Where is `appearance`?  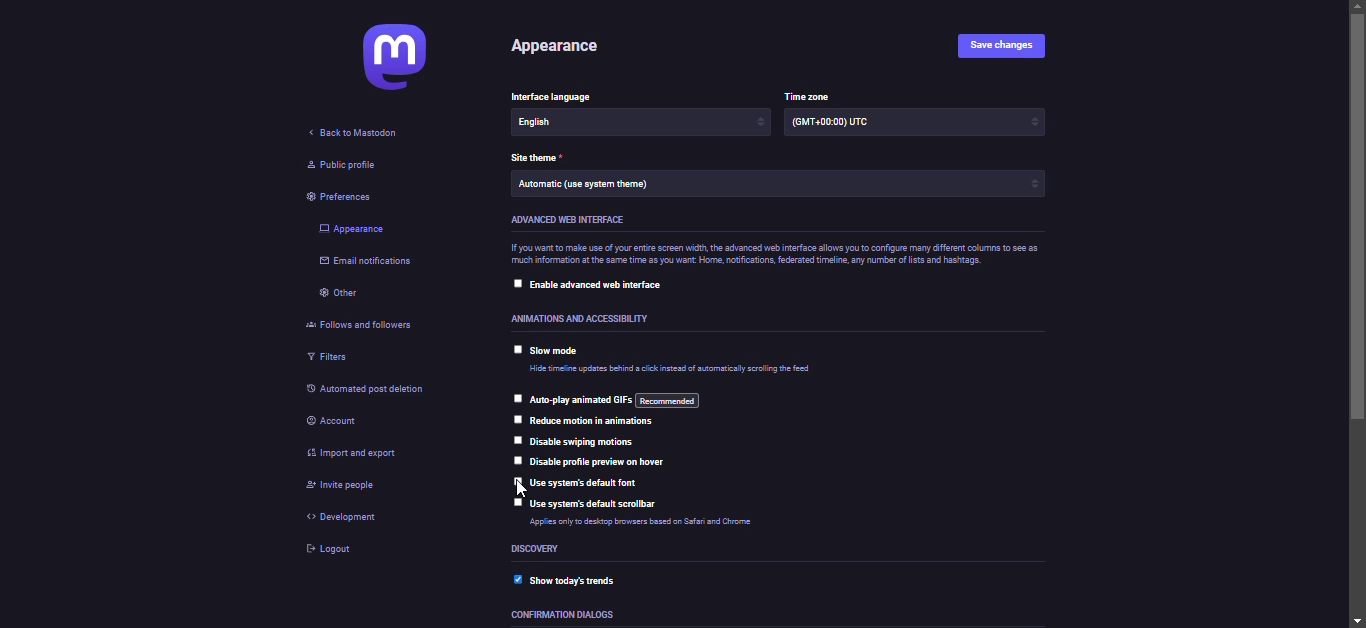
appearance is located at coordinates (562, 49).